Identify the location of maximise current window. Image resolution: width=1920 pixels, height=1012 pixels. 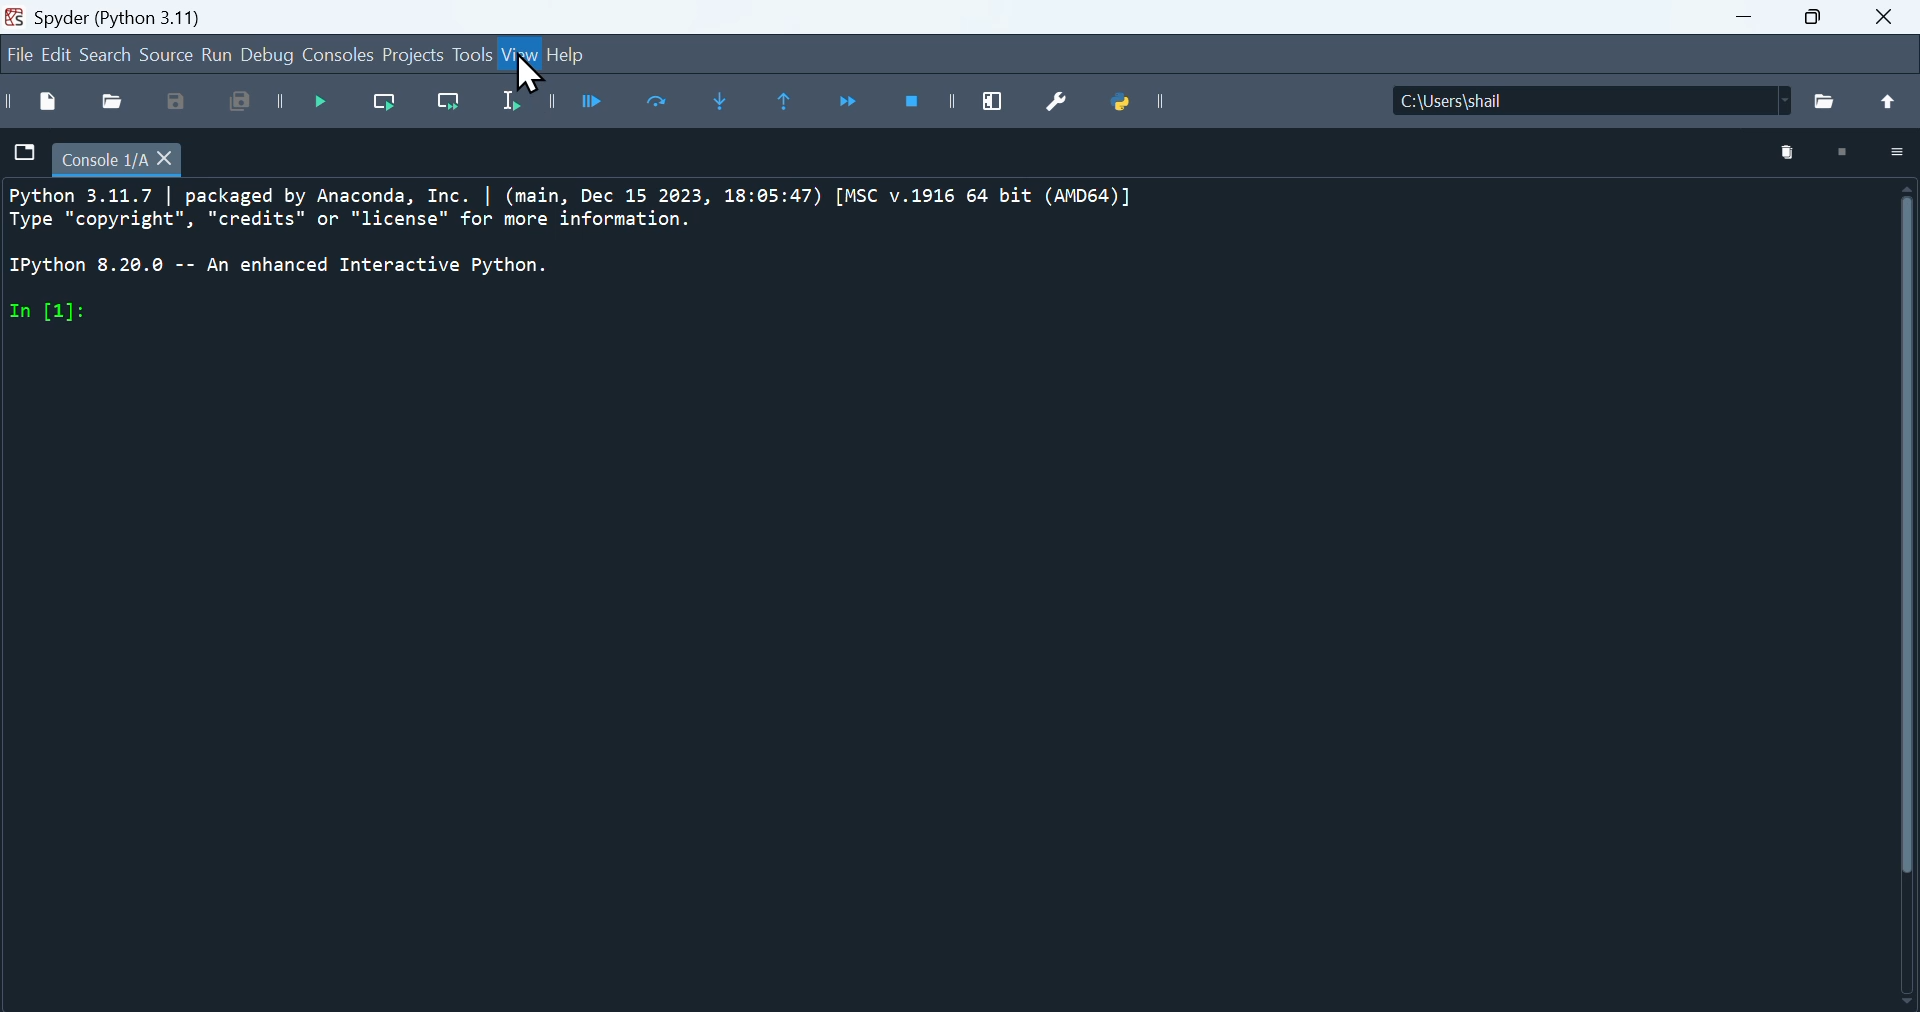
(1000, 99).